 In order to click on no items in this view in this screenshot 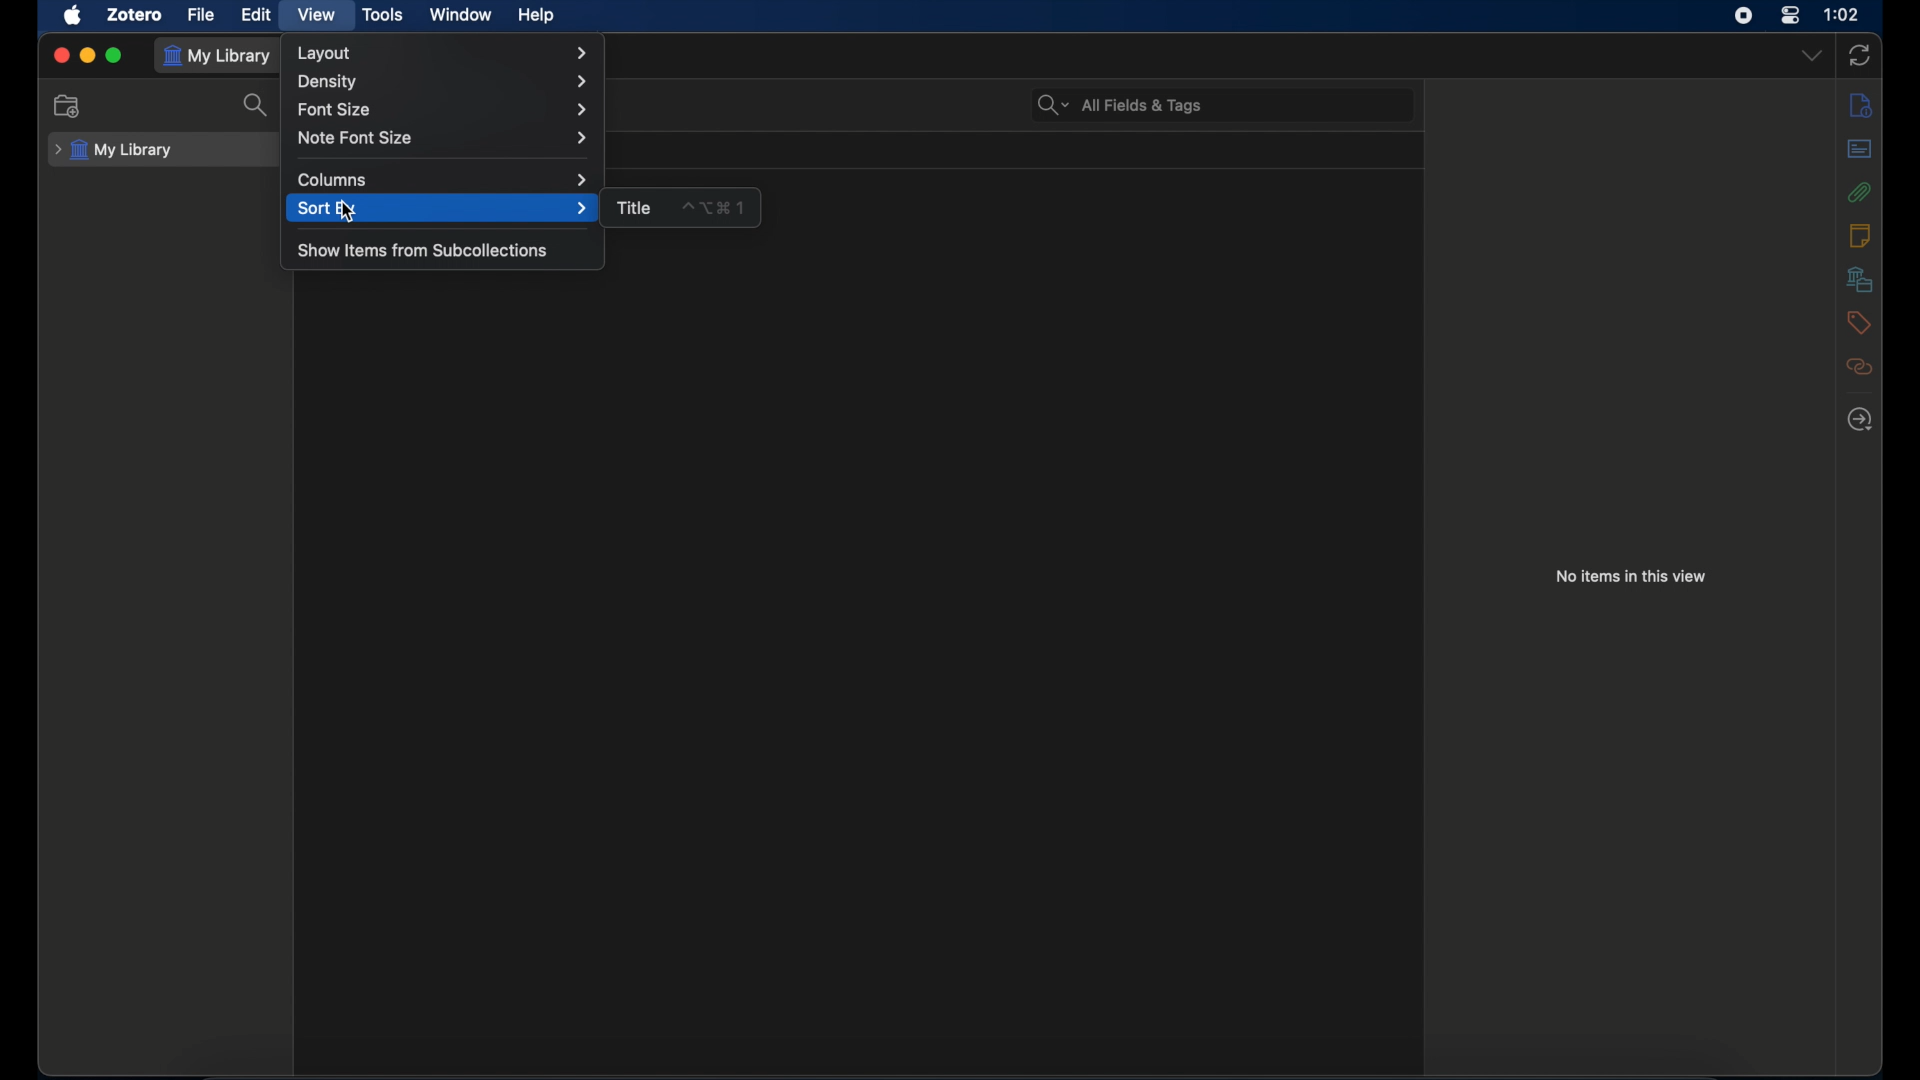, I will do `click(1631, 576)`.